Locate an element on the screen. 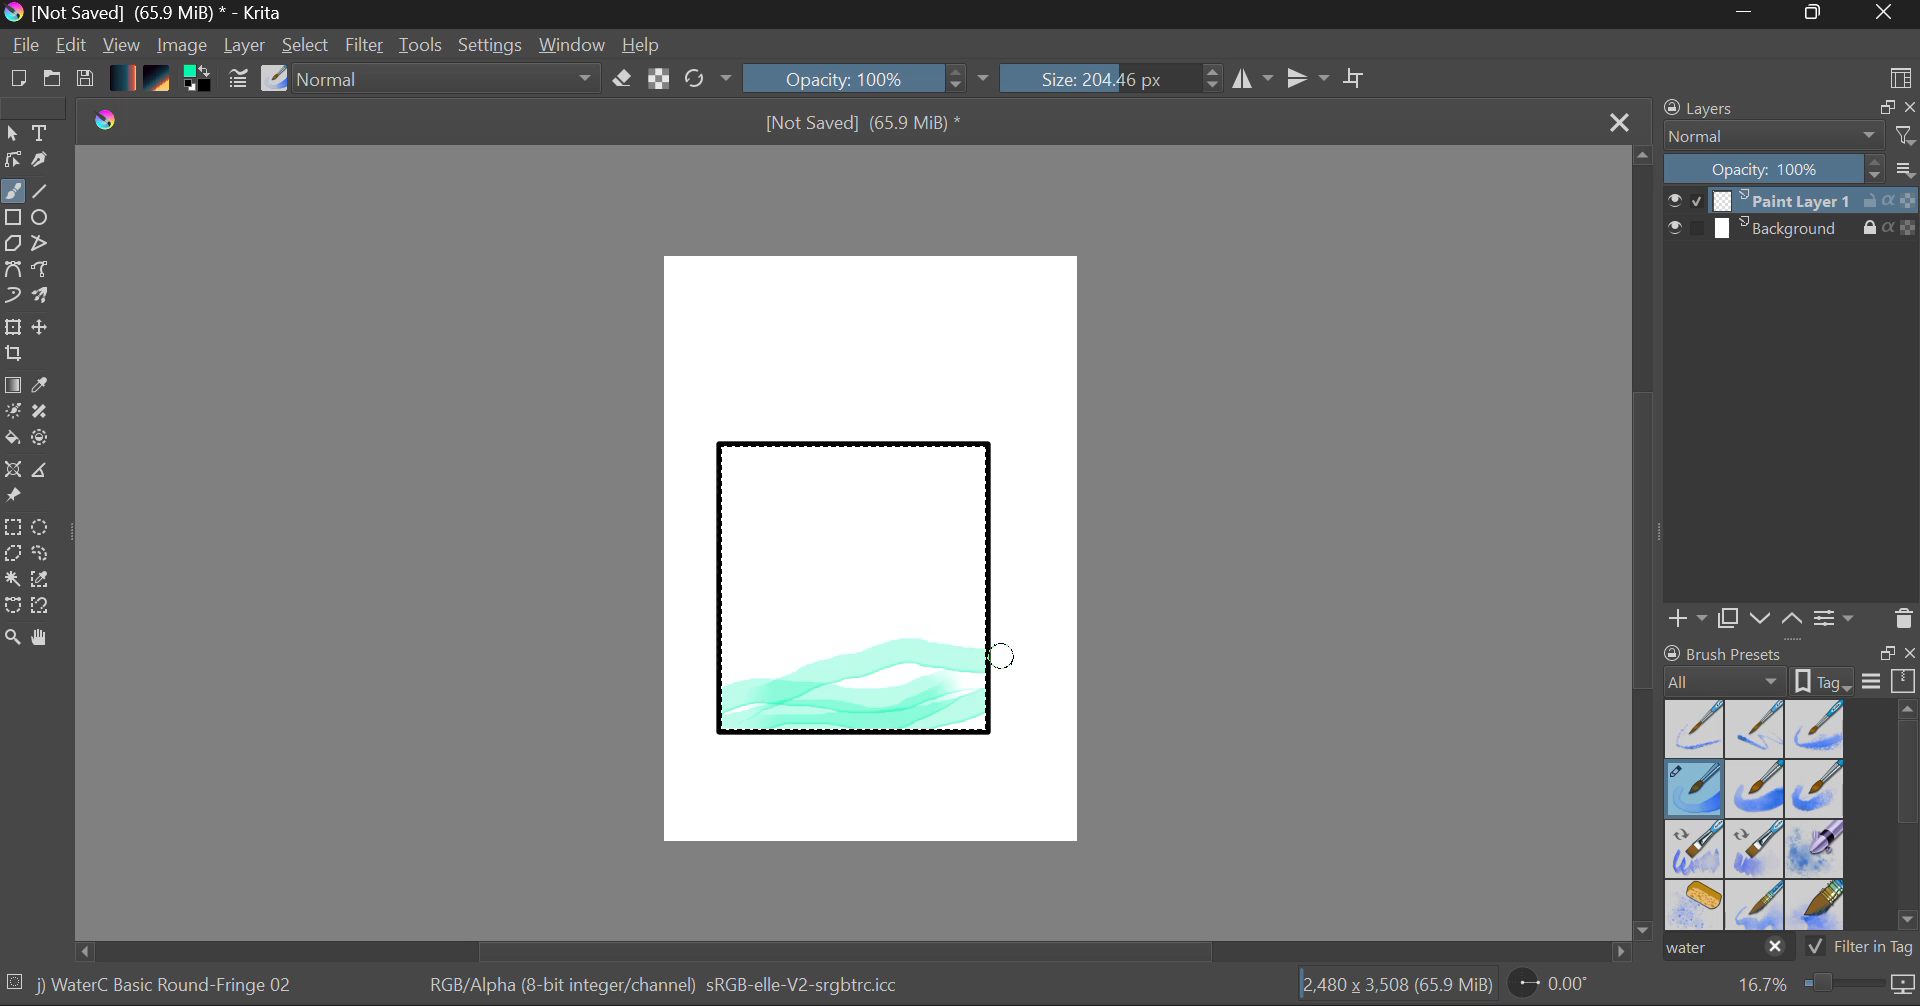 The width and height of the screenshot is (1920, 1006). Move Layer Up is located at coordinates (1793, 617).